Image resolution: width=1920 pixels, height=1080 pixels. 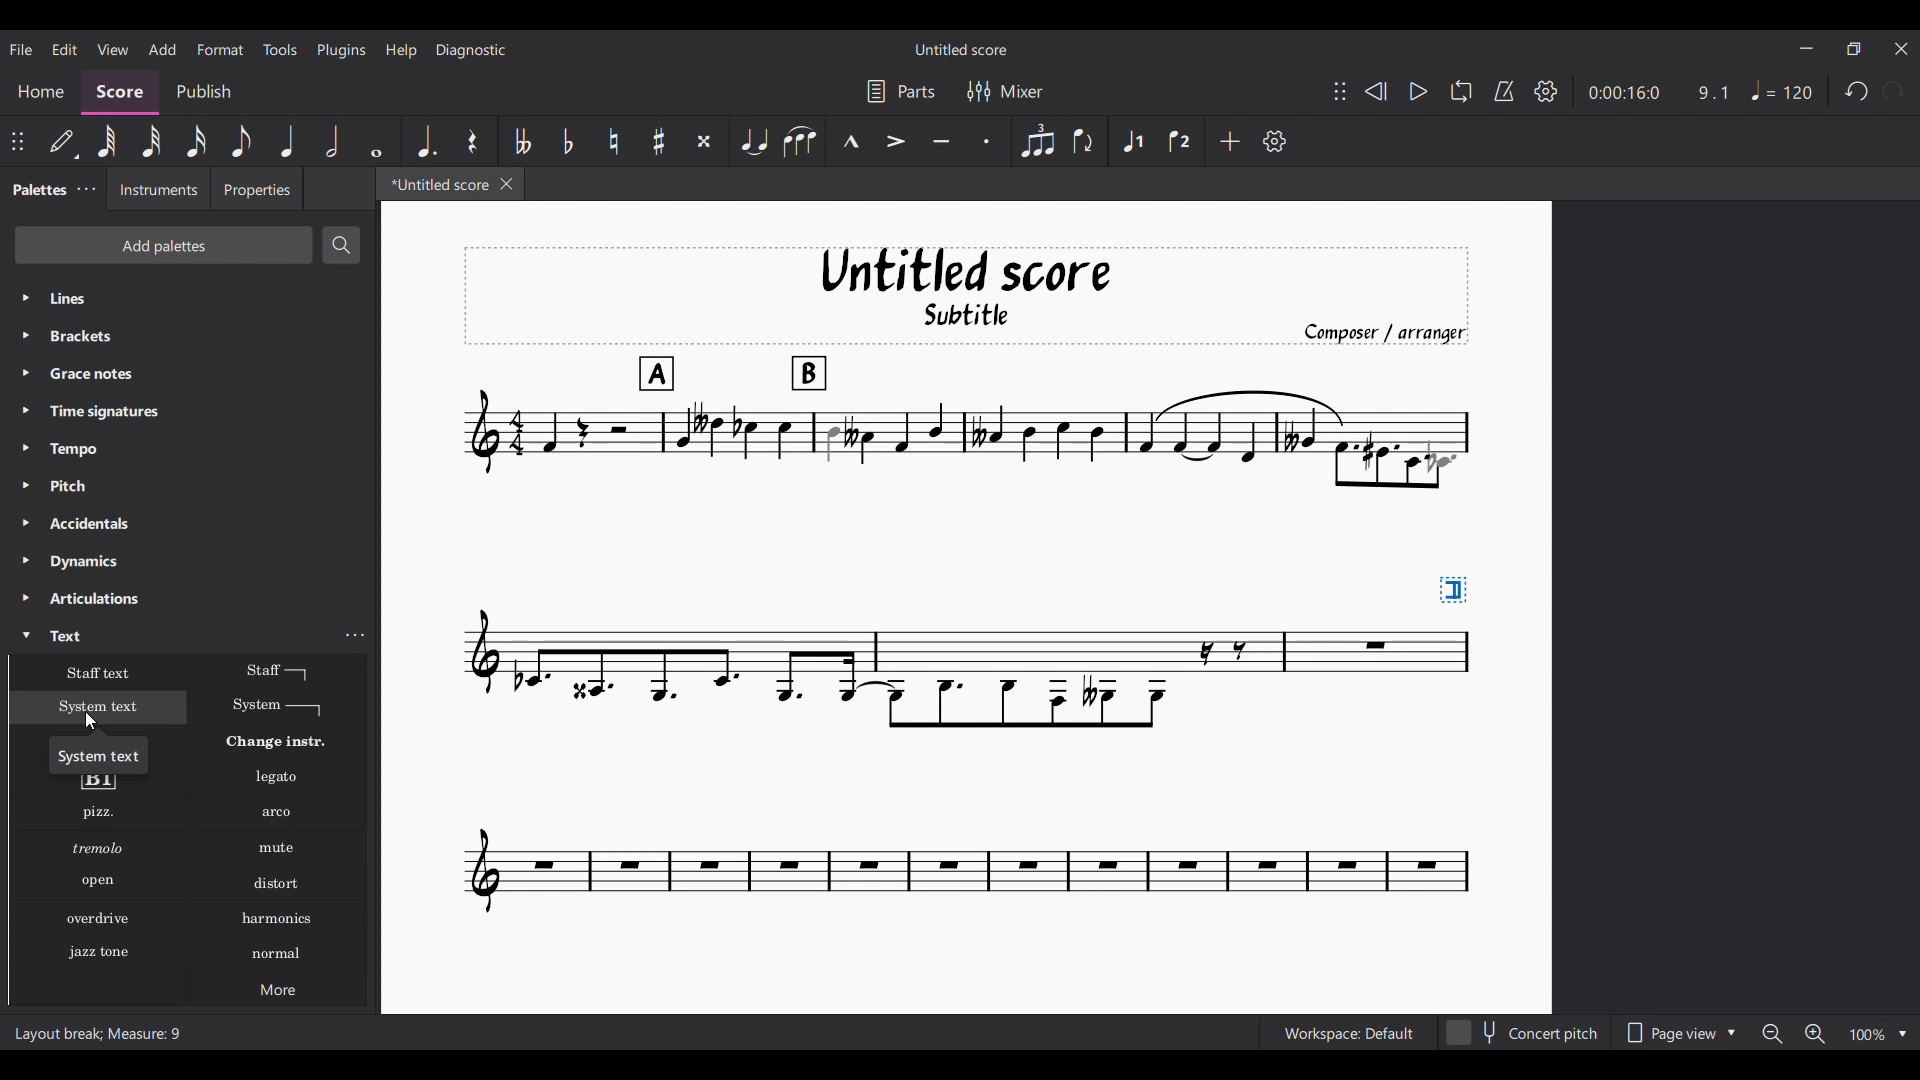 I want to click on Pitch, so click(x=190, y=485).